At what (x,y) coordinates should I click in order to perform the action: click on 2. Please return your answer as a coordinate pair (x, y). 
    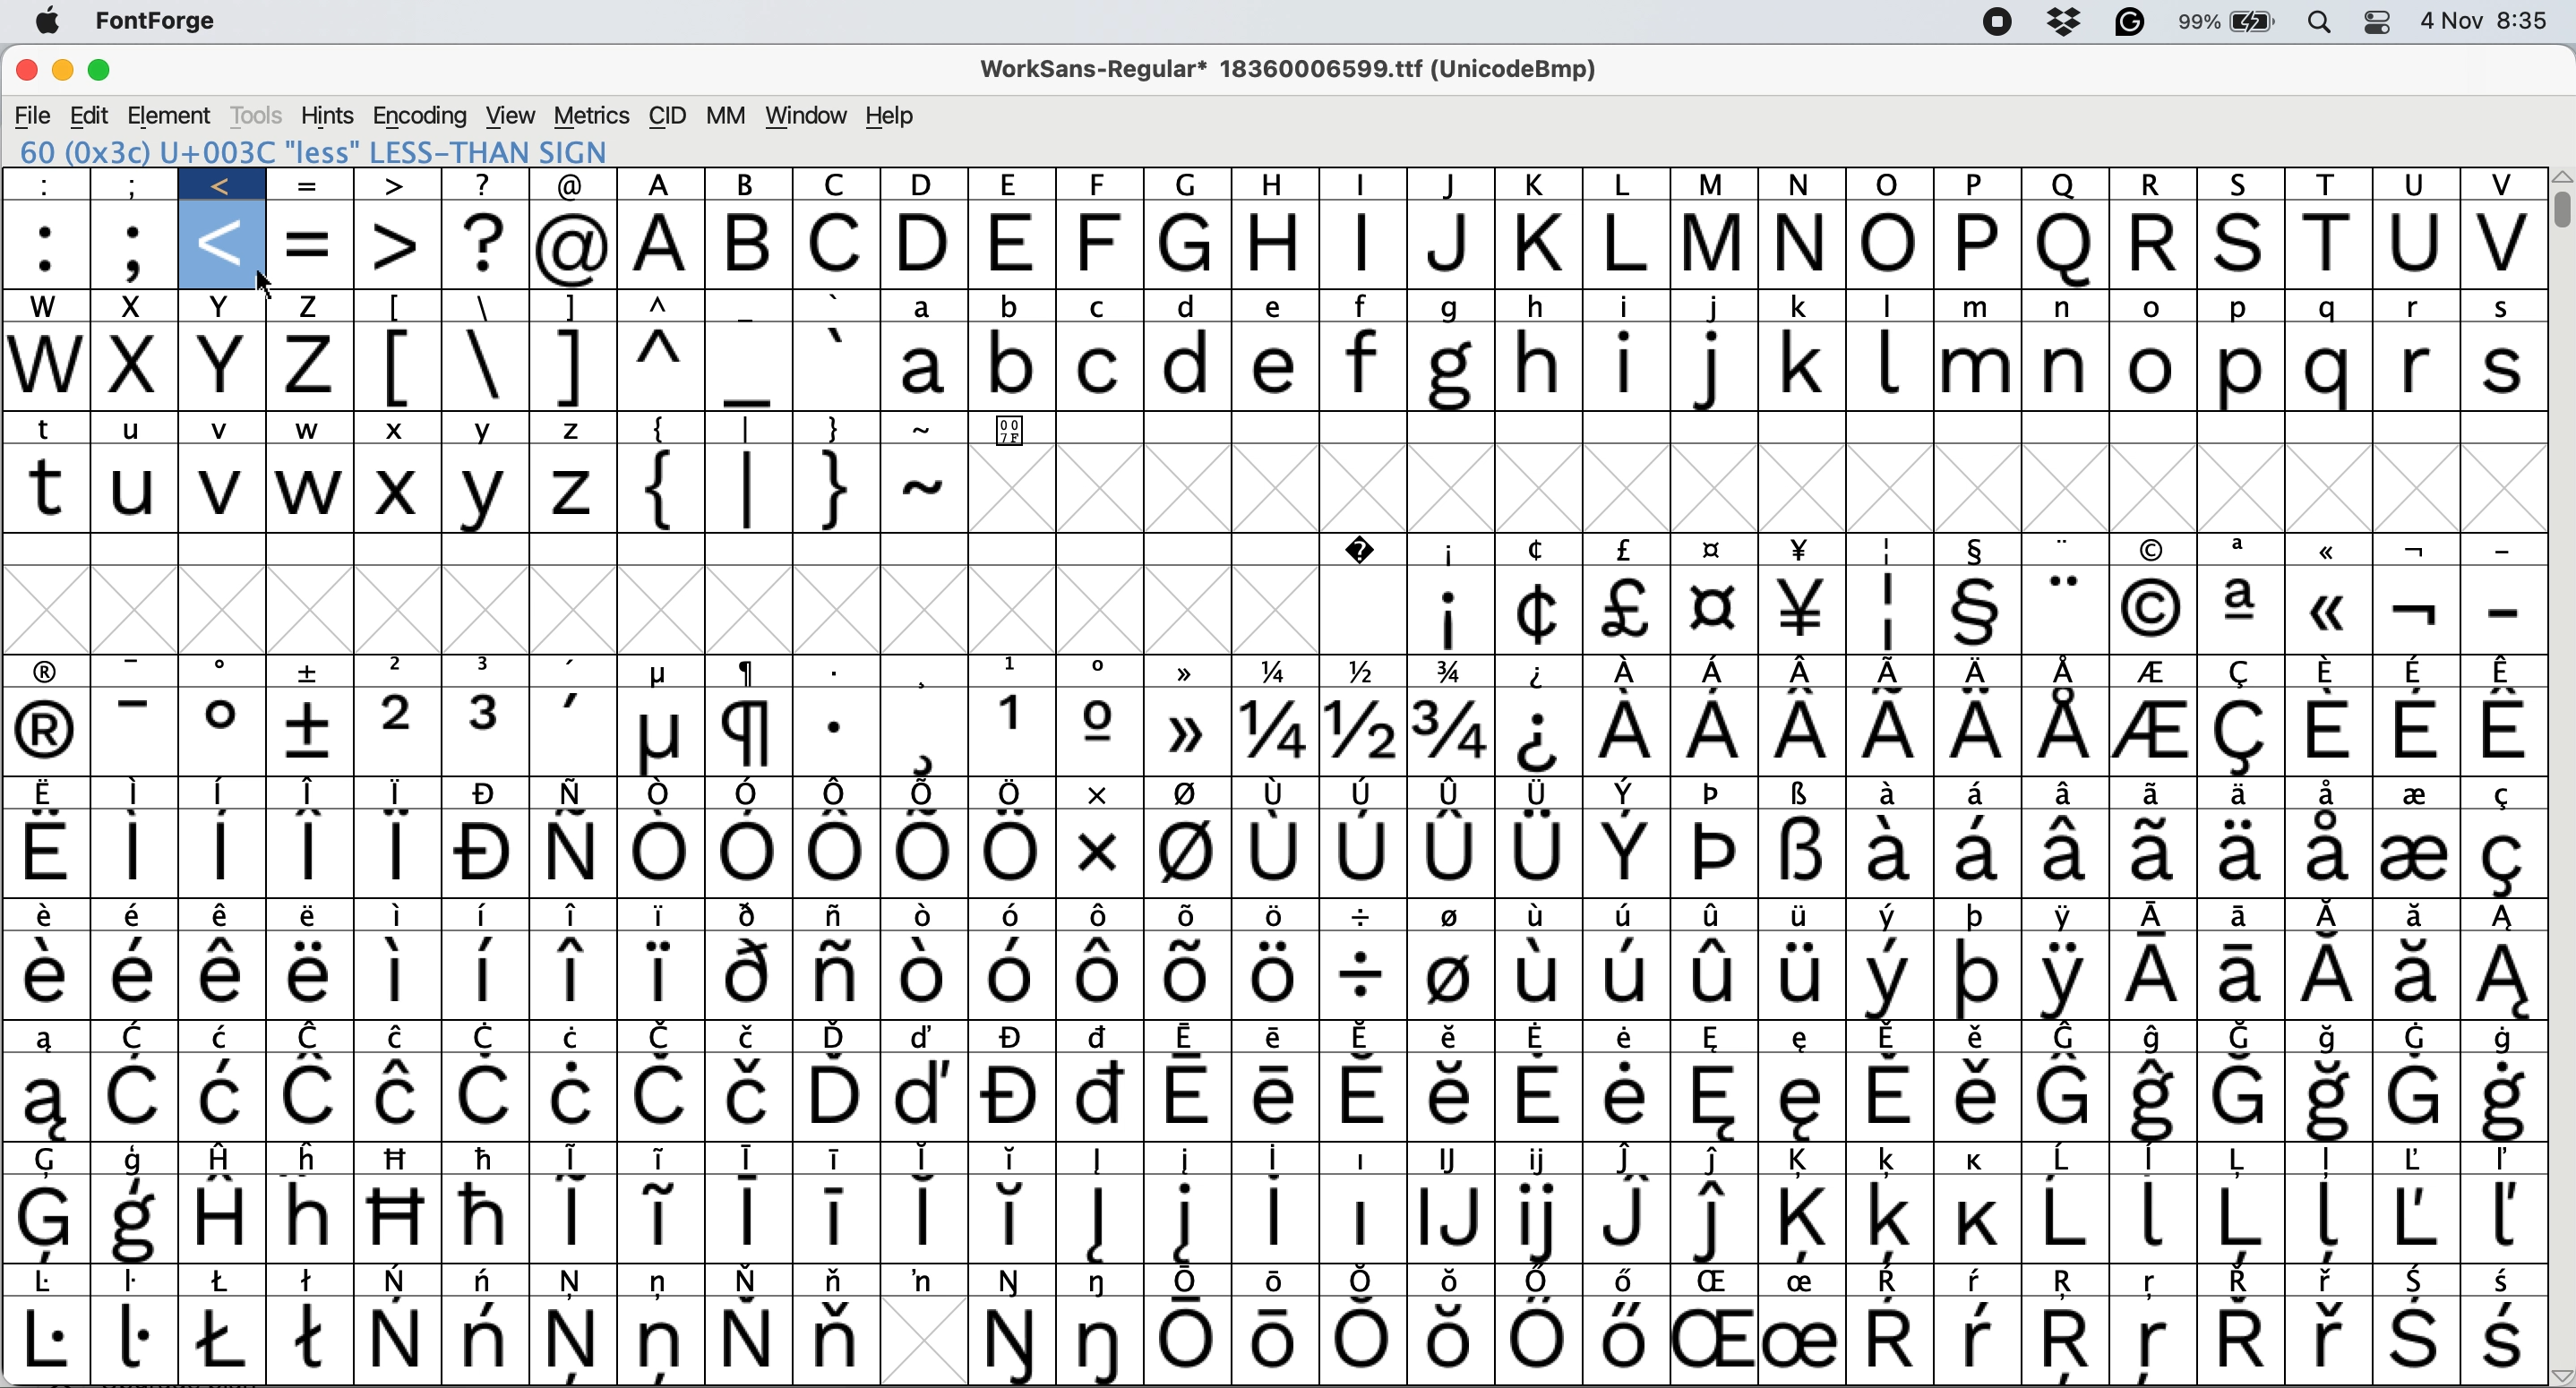
    Looking at the image, I should click on (400, 670).